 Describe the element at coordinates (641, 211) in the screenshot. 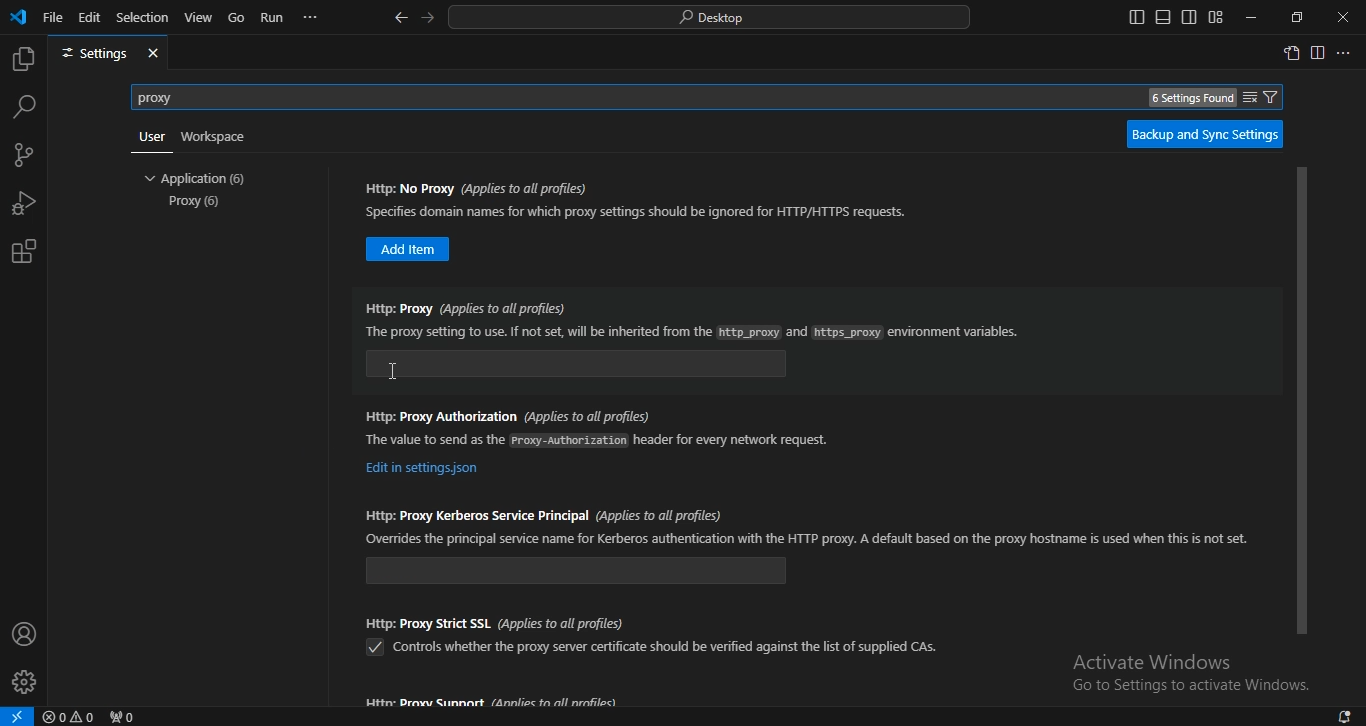

I see `https: no proxy` at that location.